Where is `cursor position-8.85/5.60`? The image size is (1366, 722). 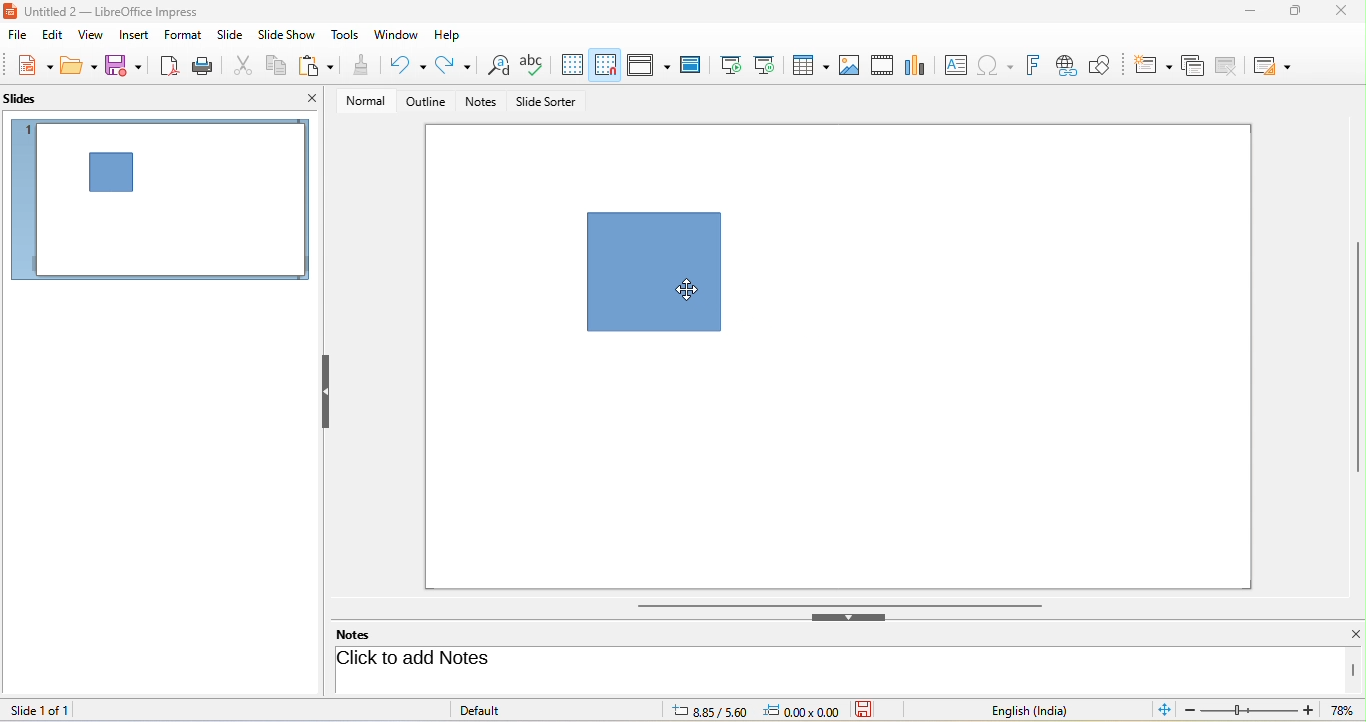 cursor position-8.85/5.60 is located at coordinates (698, 711).